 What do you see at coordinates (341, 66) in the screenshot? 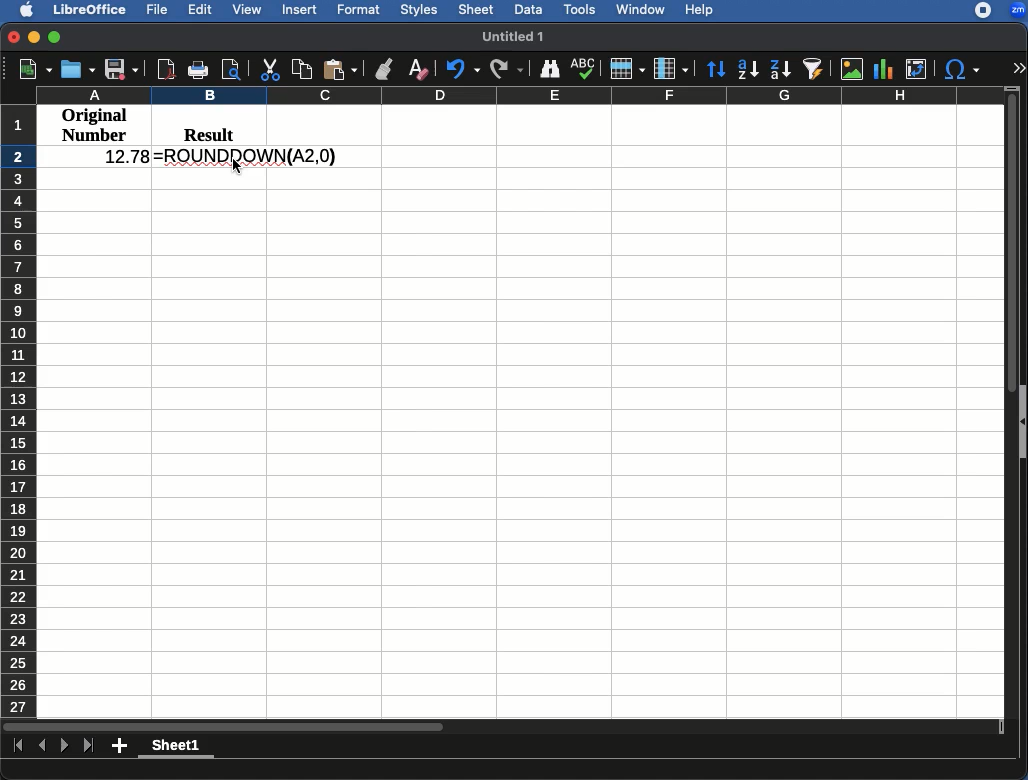
I see `Paste` at bounding box center [341, 66].